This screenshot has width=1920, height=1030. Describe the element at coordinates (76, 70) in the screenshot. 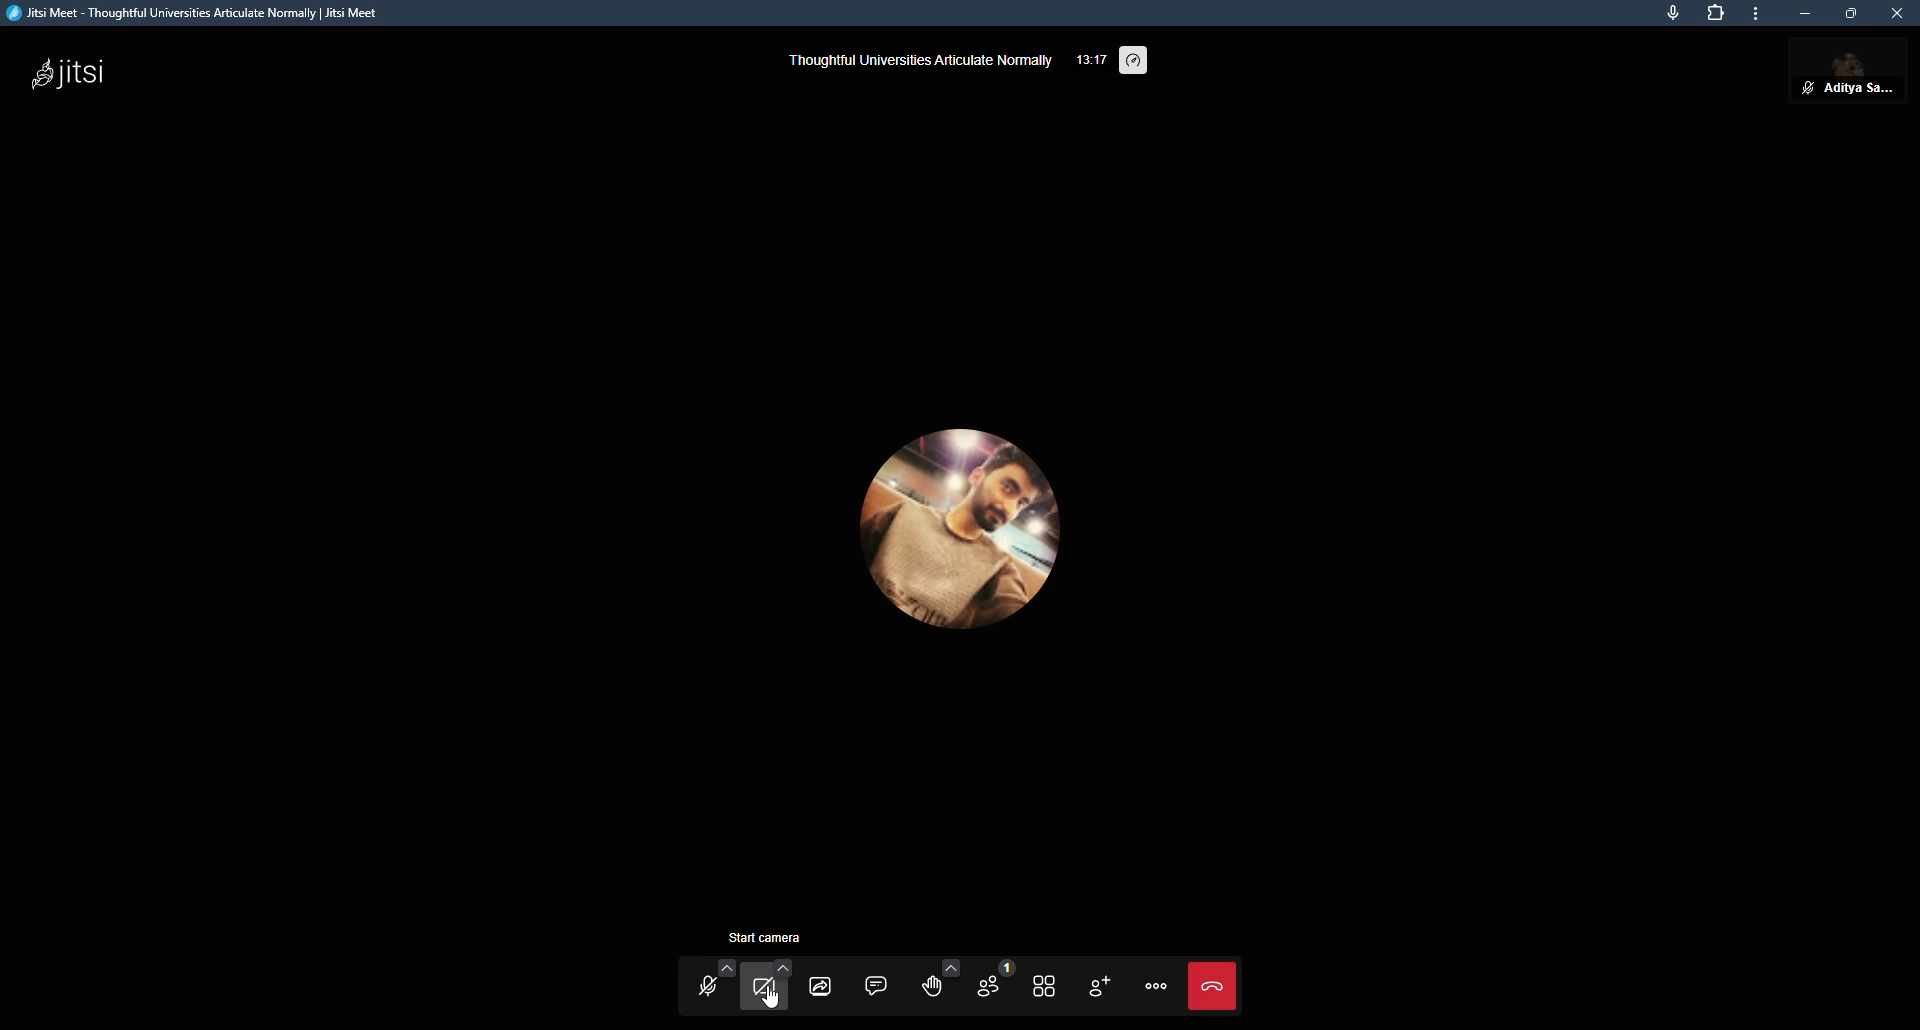

I see `jitsi` at that location.